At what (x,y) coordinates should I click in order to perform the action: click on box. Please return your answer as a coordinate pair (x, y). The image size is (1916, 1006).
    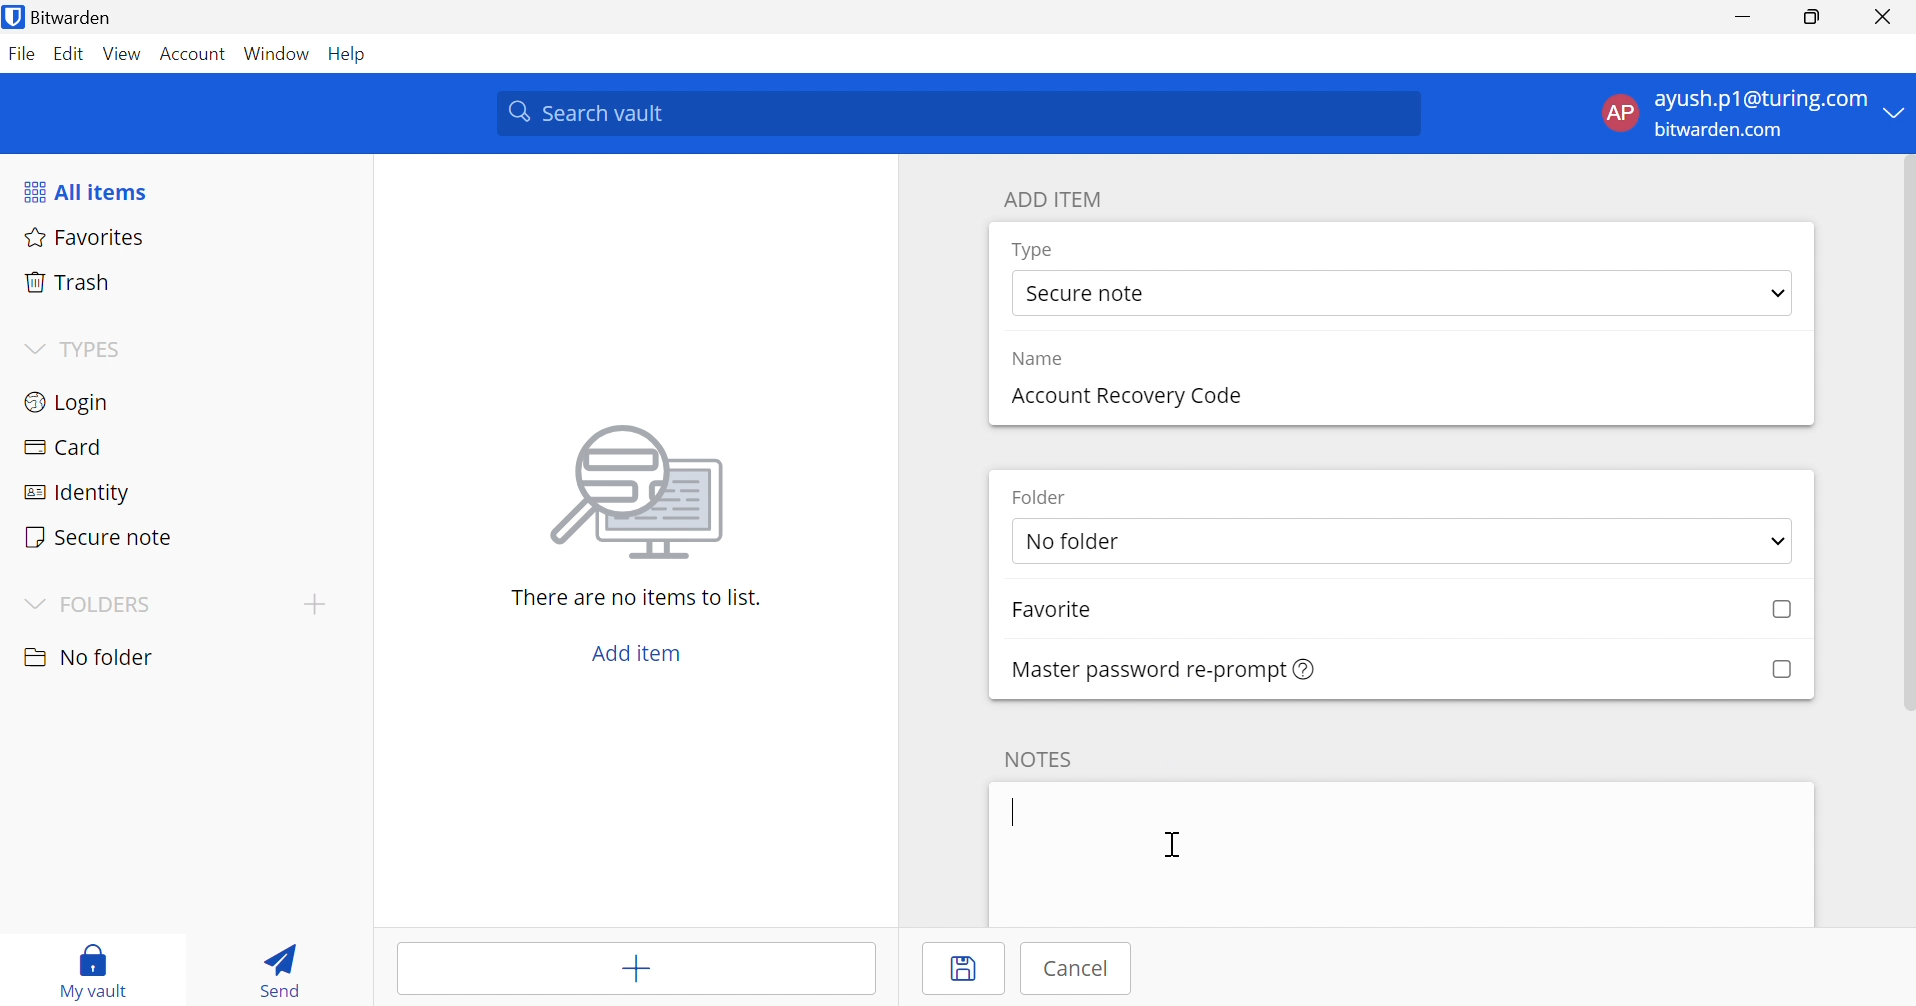
    Looking at the image, I should click on (1773, 611).